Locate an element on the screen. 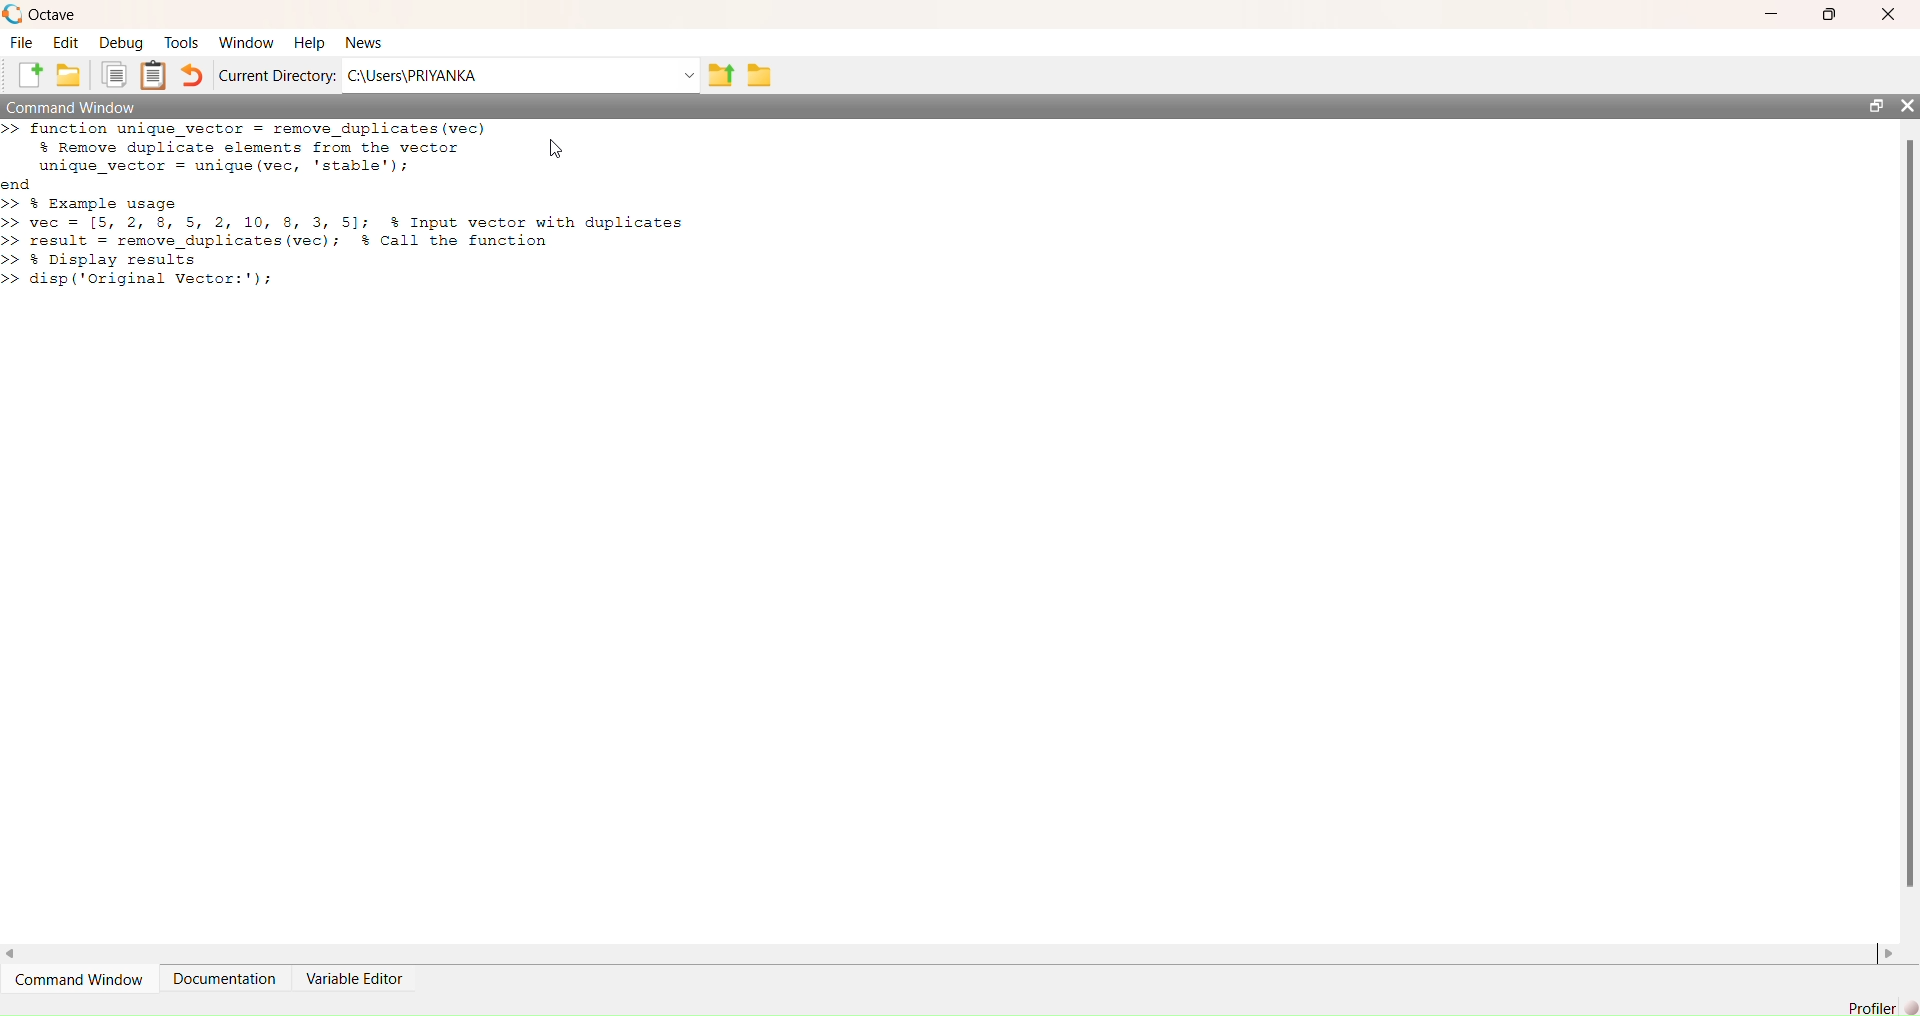 The width and height of the screenshot is (1920, 1016). Current Directory: is located at coordinates (278, 78).